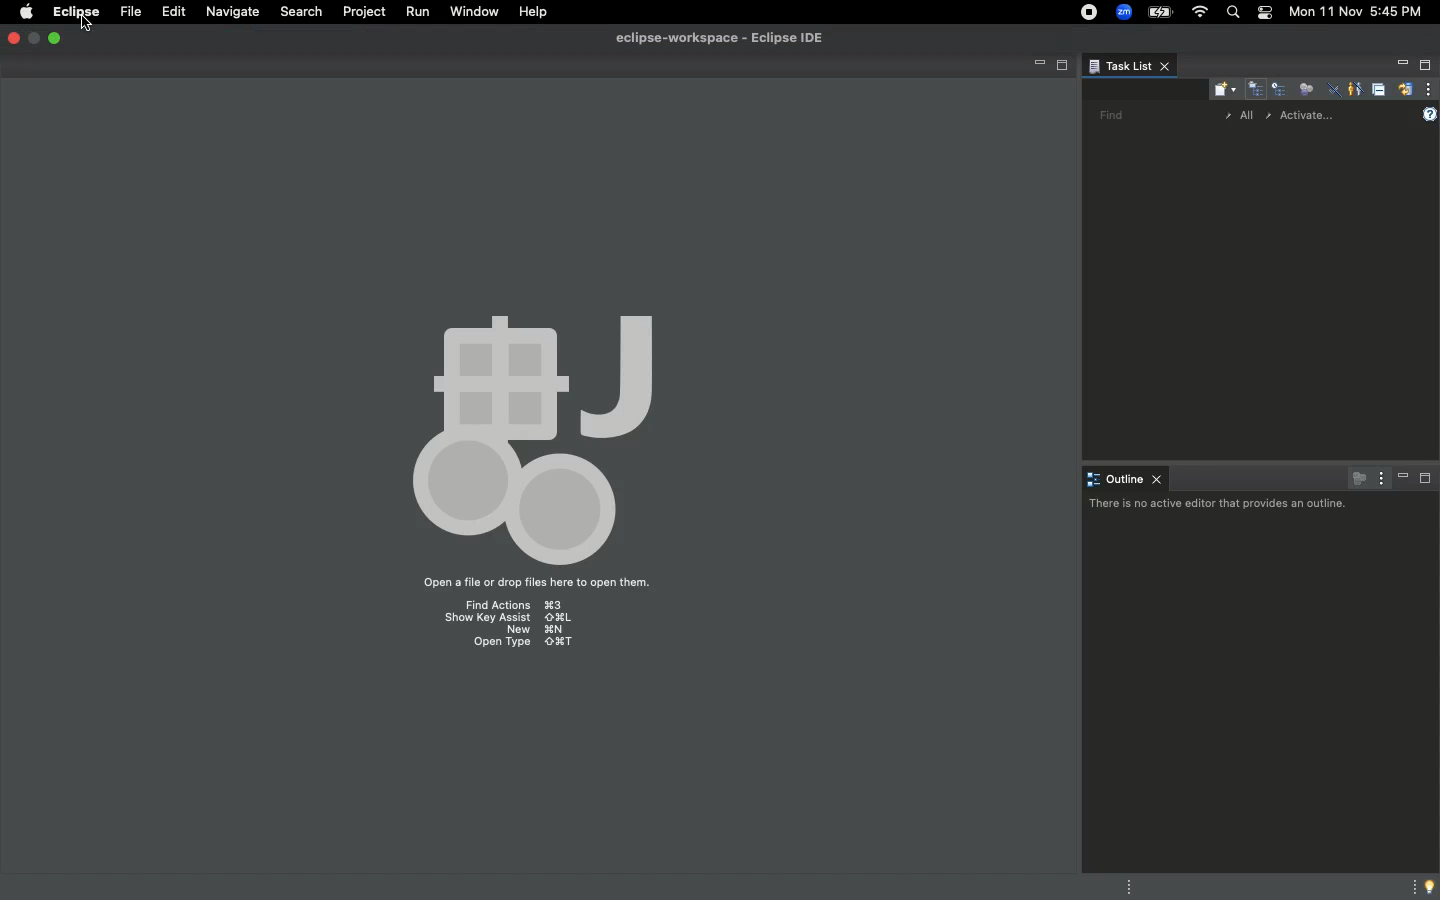  Describe the element at coordinates (1305, 87) in the screenshot. I see `Focus on workweek` at that location.